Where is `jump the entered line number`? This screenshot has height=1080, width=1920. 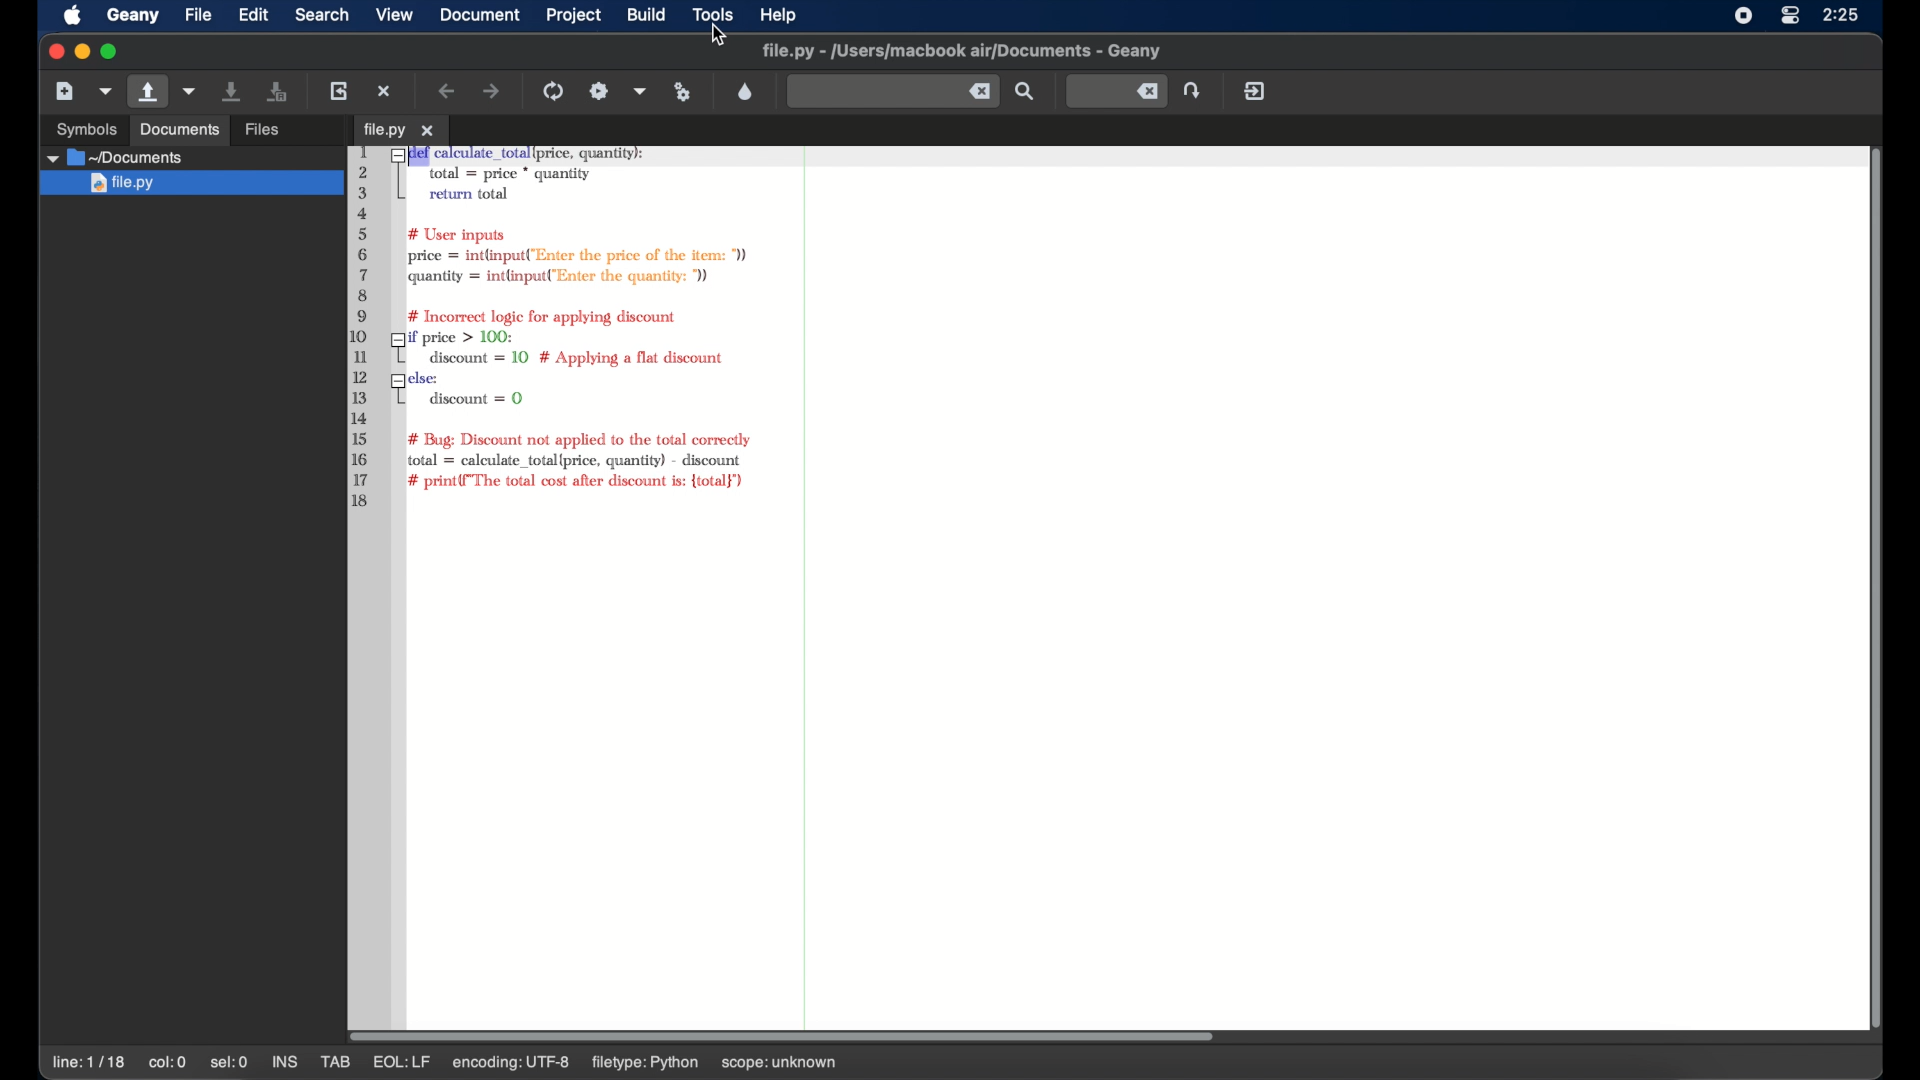 jump the entered line number is located at coordinates (1195, 90).